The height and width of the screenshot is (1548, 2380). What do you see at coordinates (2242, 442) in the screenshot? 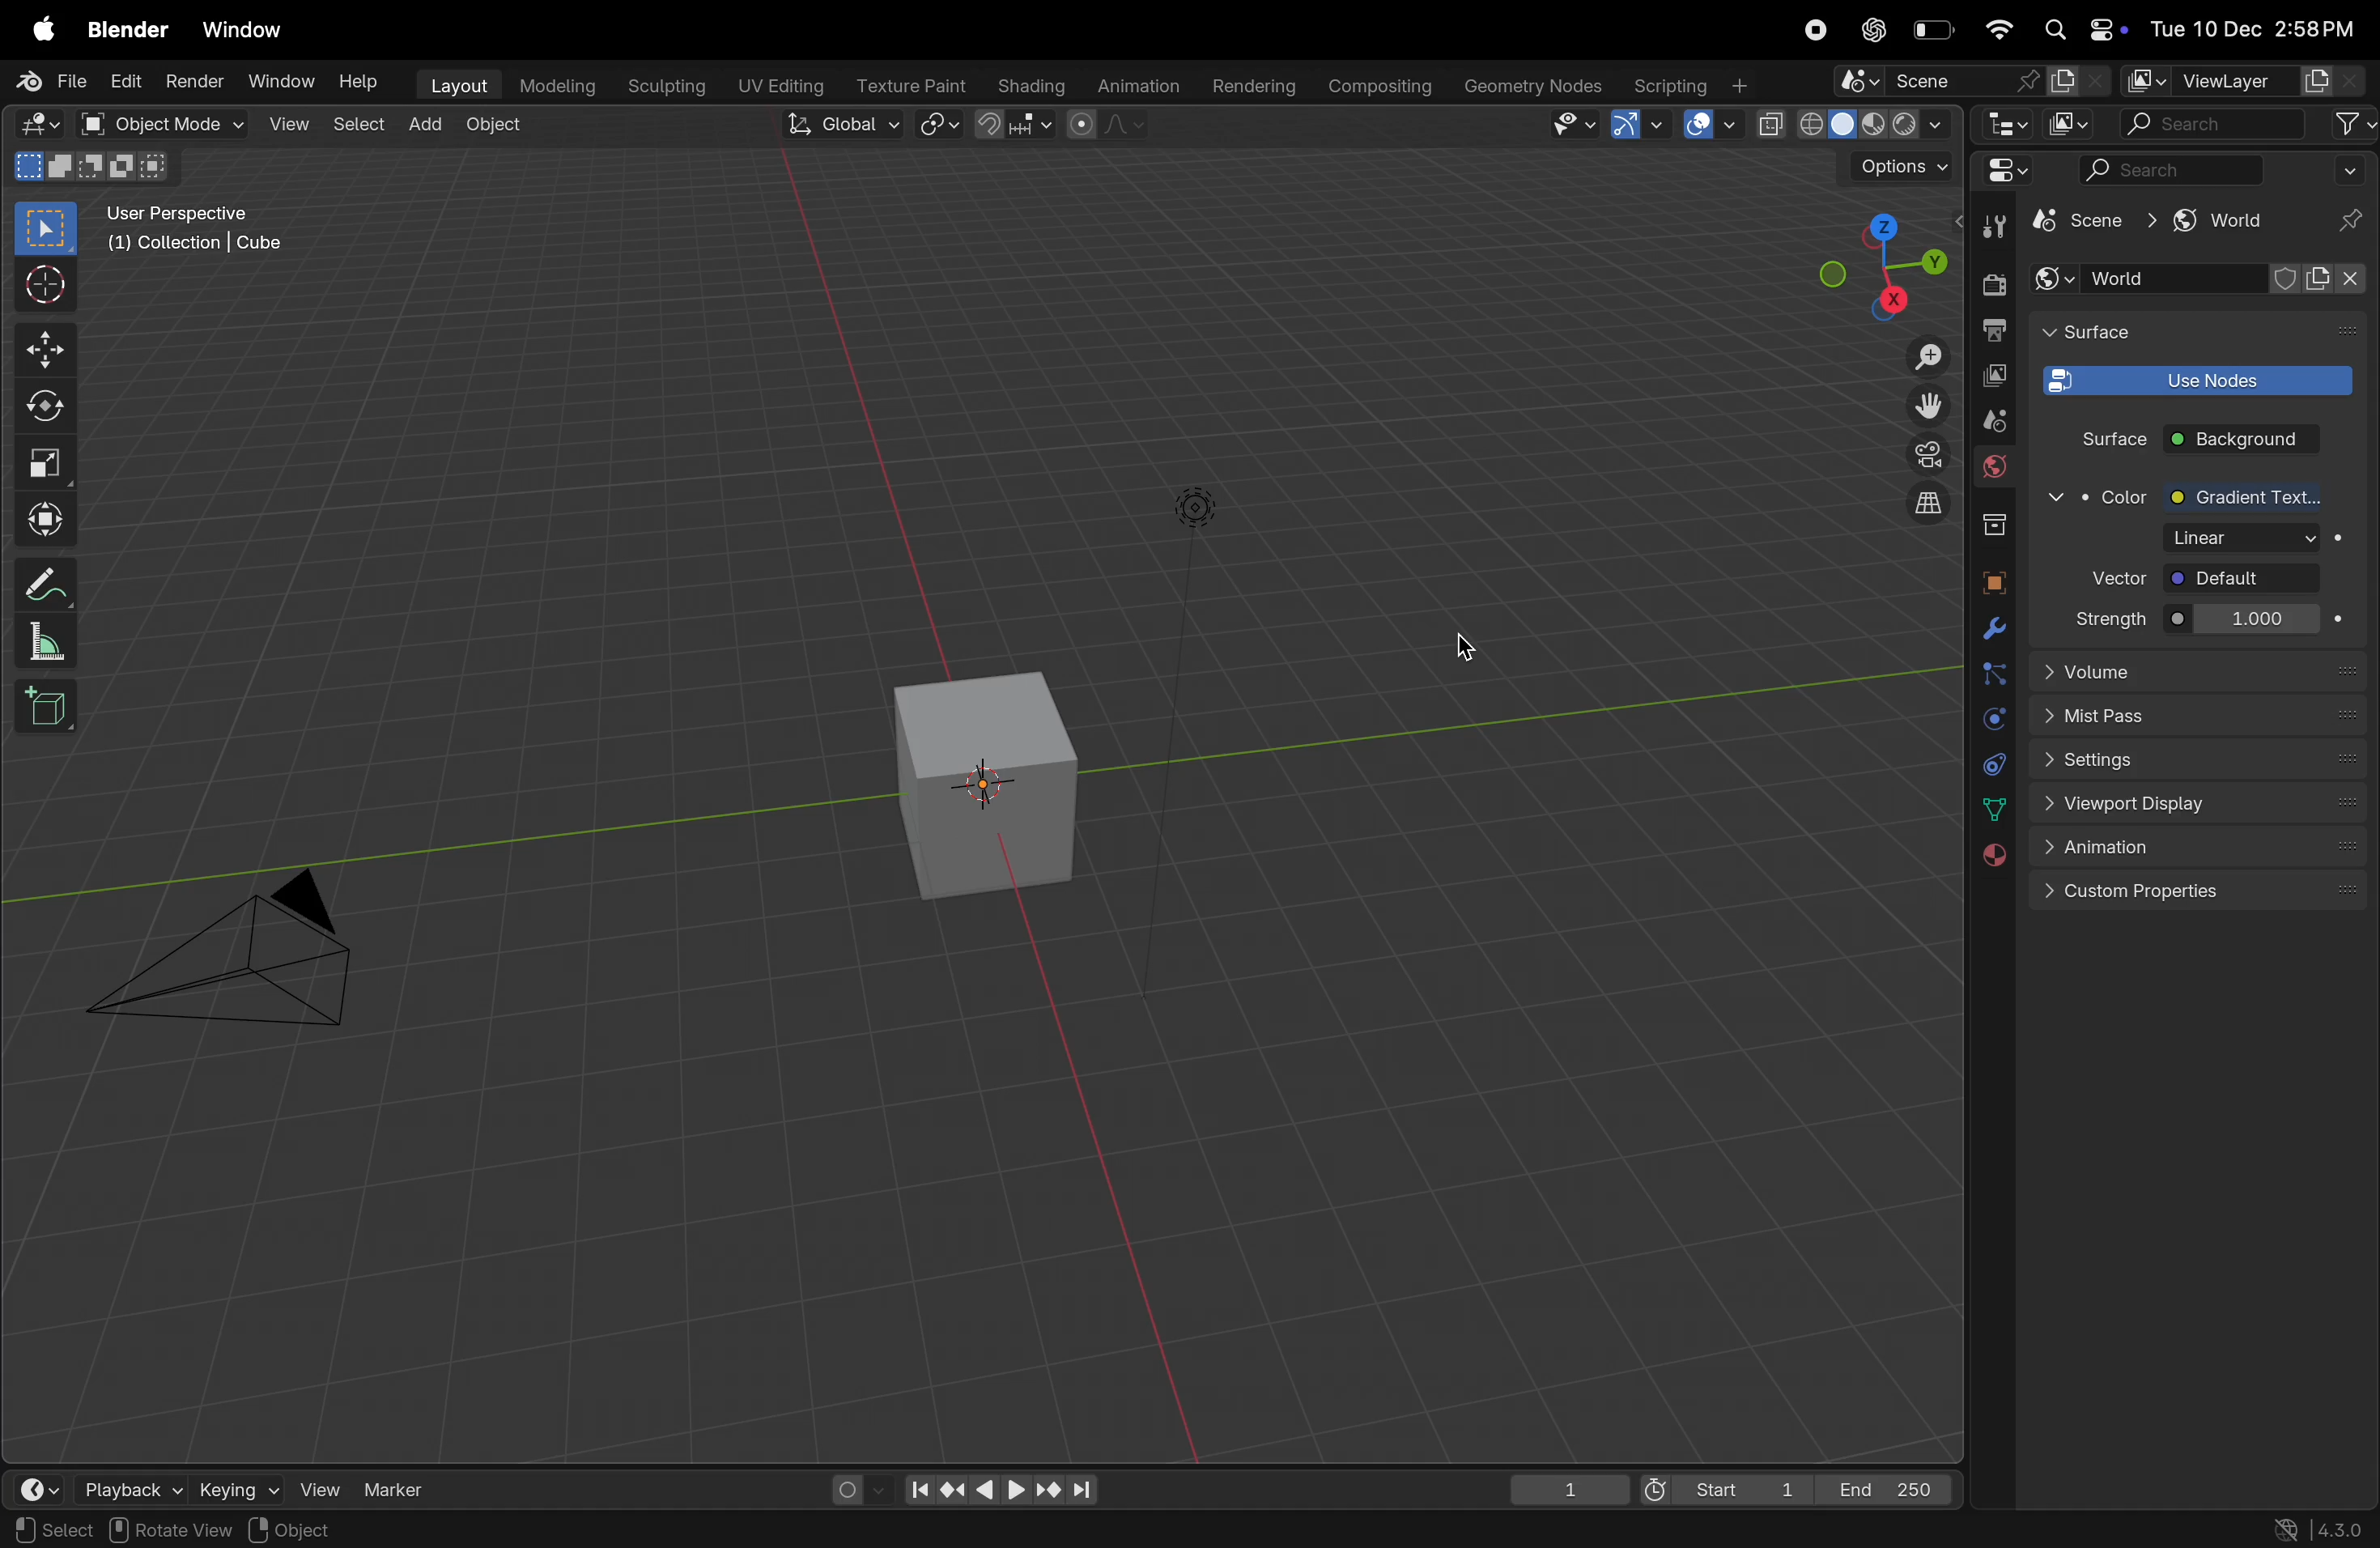
I see `back ground` at bounding box center [2242, 442].